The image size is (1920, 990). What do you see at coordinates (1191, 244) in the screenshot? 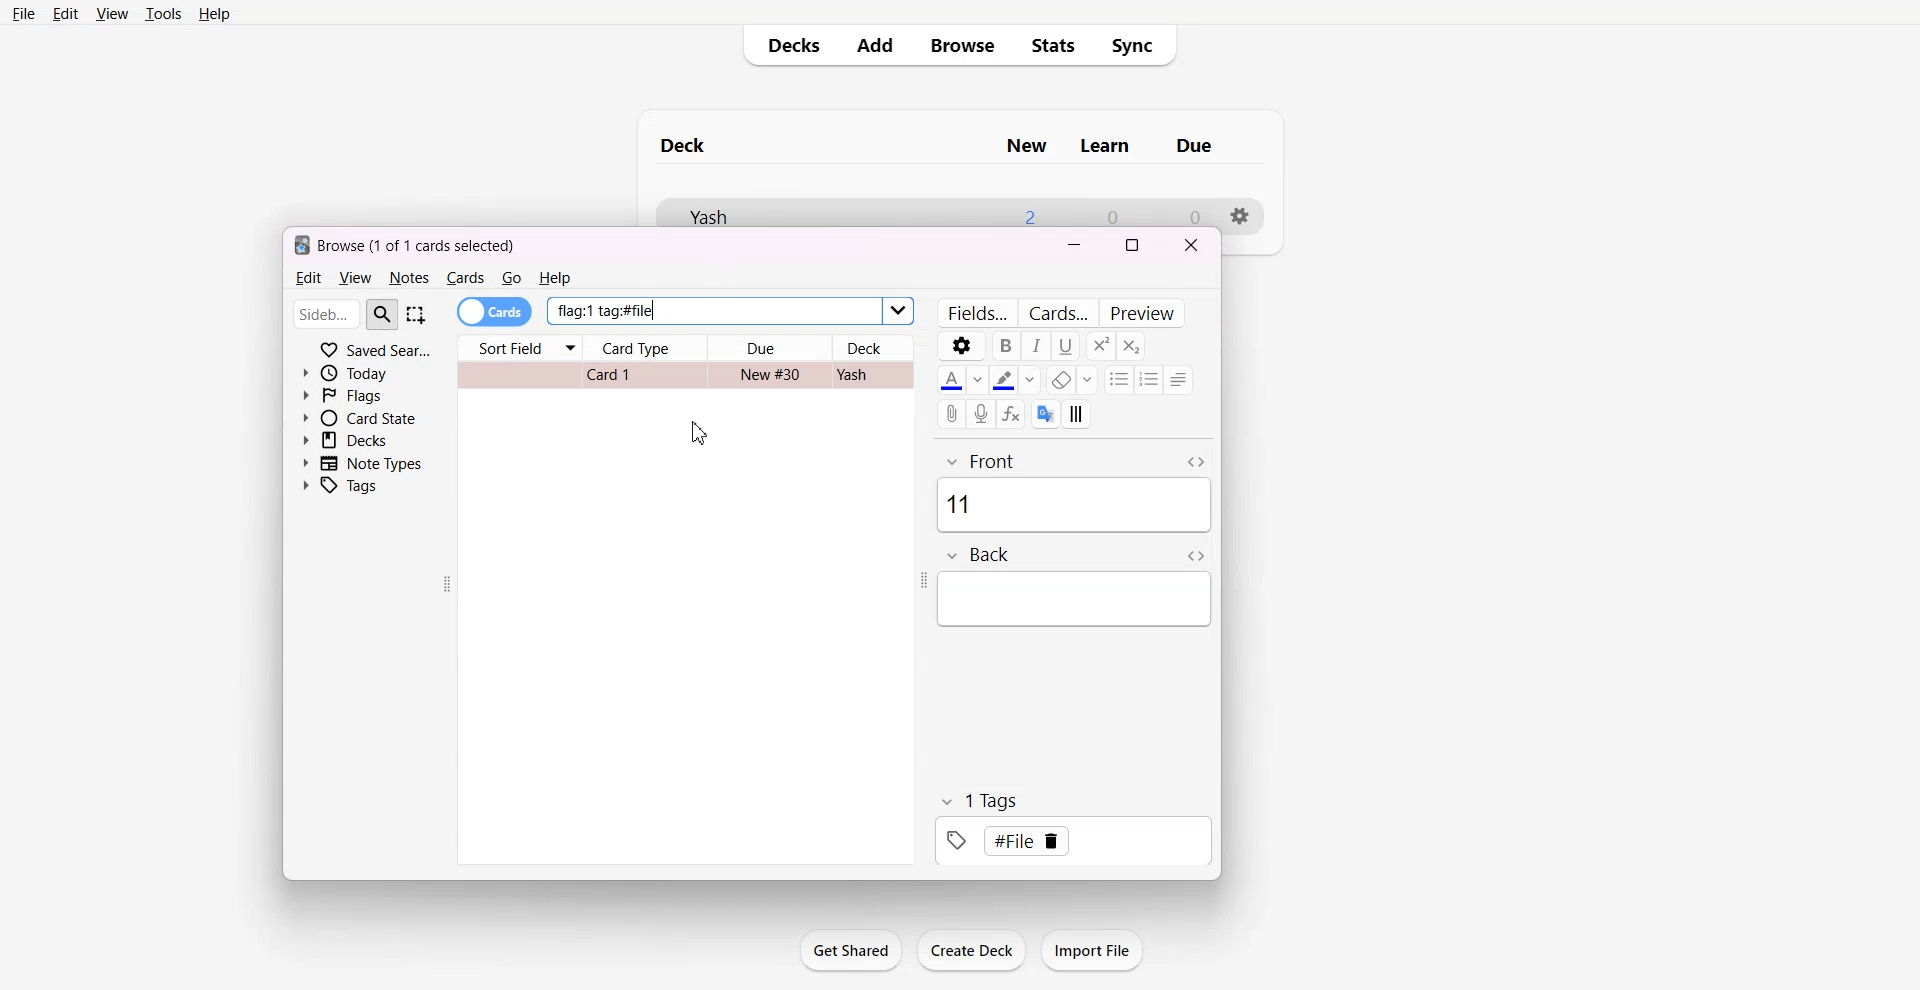
I see `Close` at bounding box center [1191, 244].